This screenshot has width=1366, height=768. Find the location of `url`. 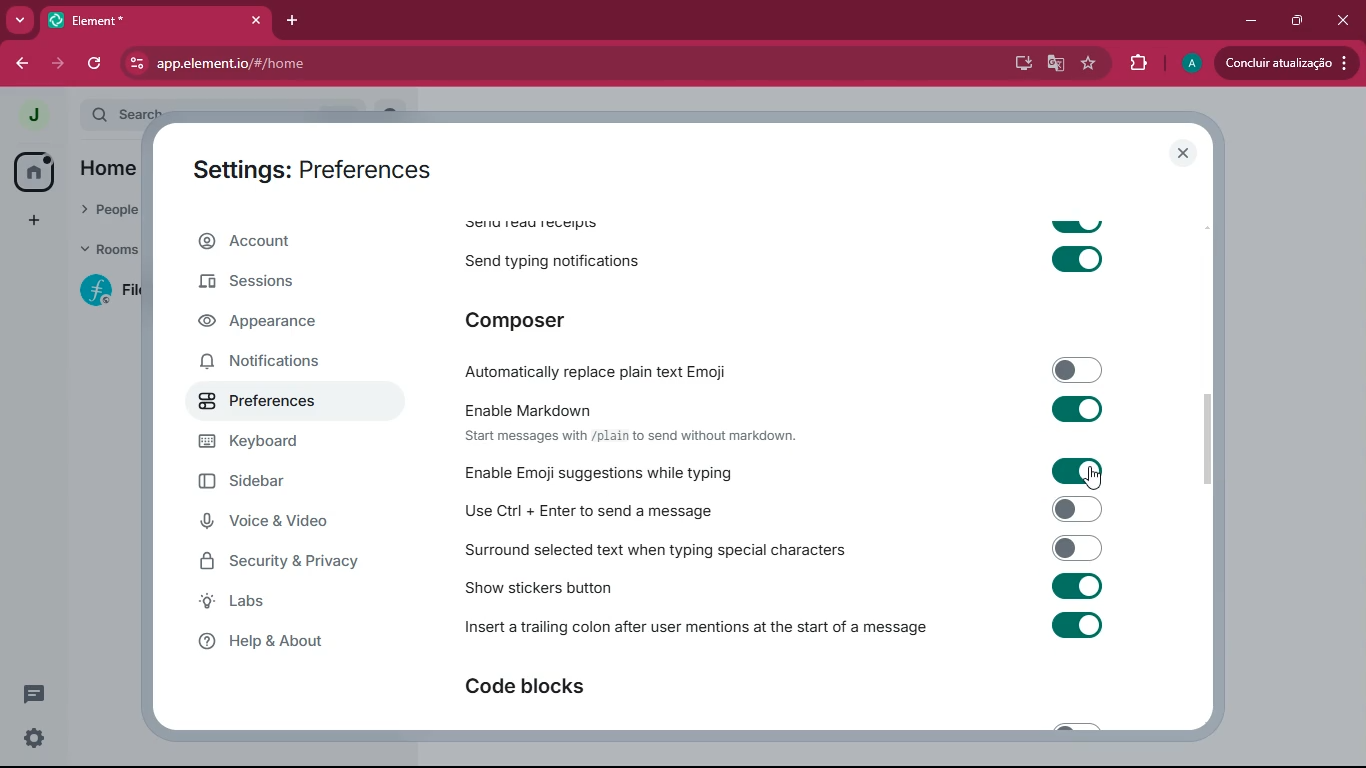

url is located at coordinates (300, 64).